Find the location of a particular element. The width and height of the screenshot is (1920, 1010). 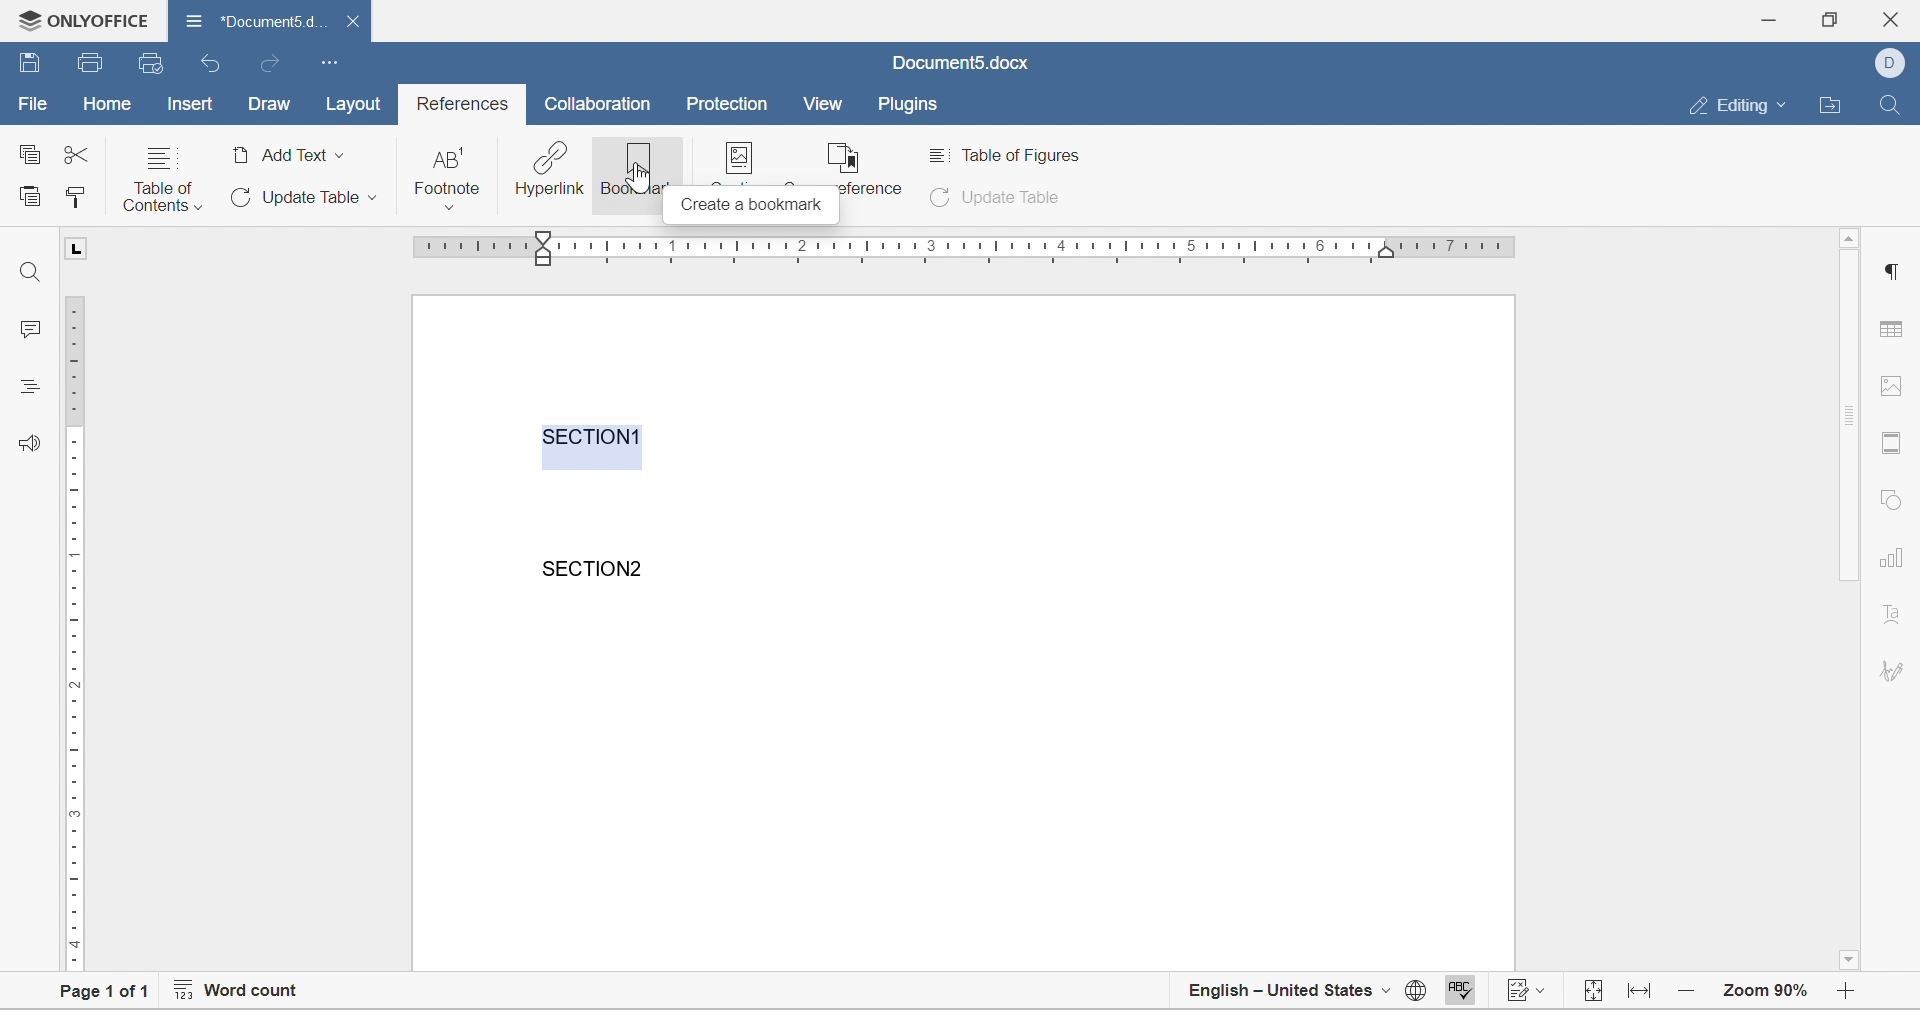

section2 is located at coordinates (597, 568).